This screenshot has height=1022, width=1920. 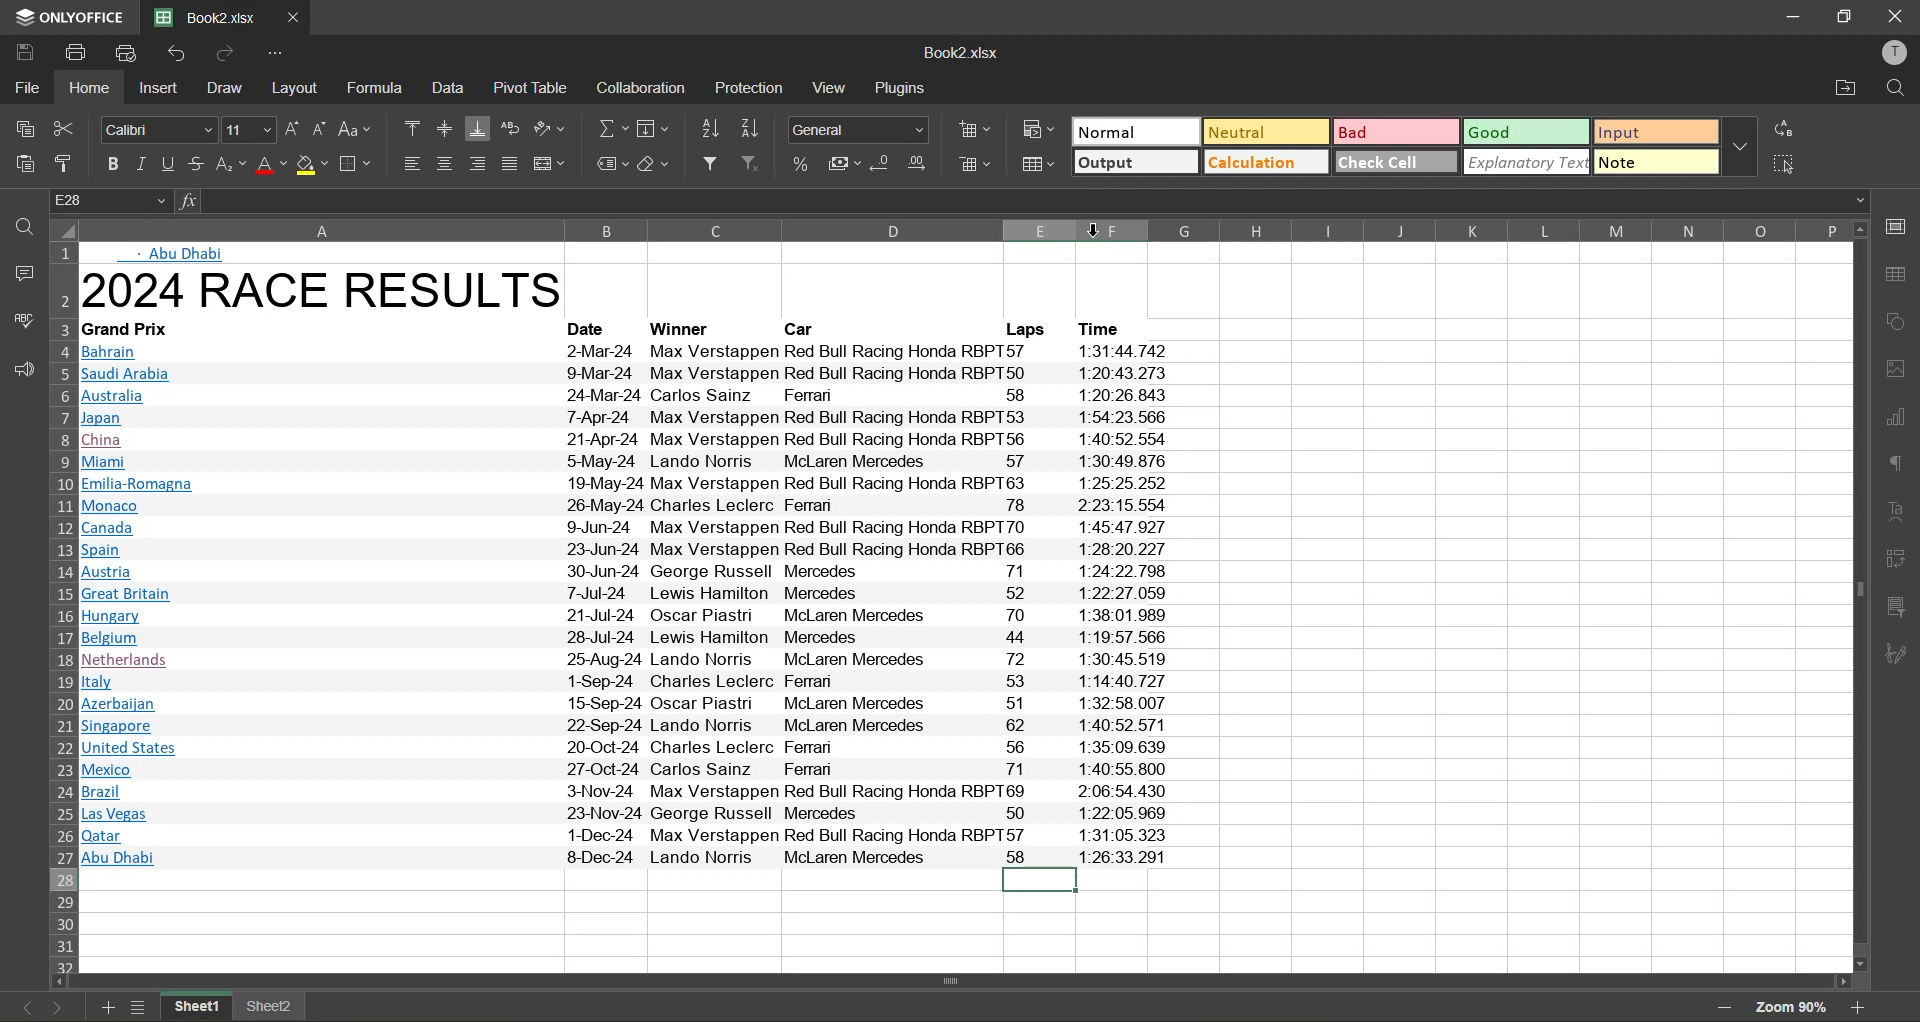 What do you see at coordinates (412, 164) in the screenshot?
I see `align left` at bounding box center [412, 164].